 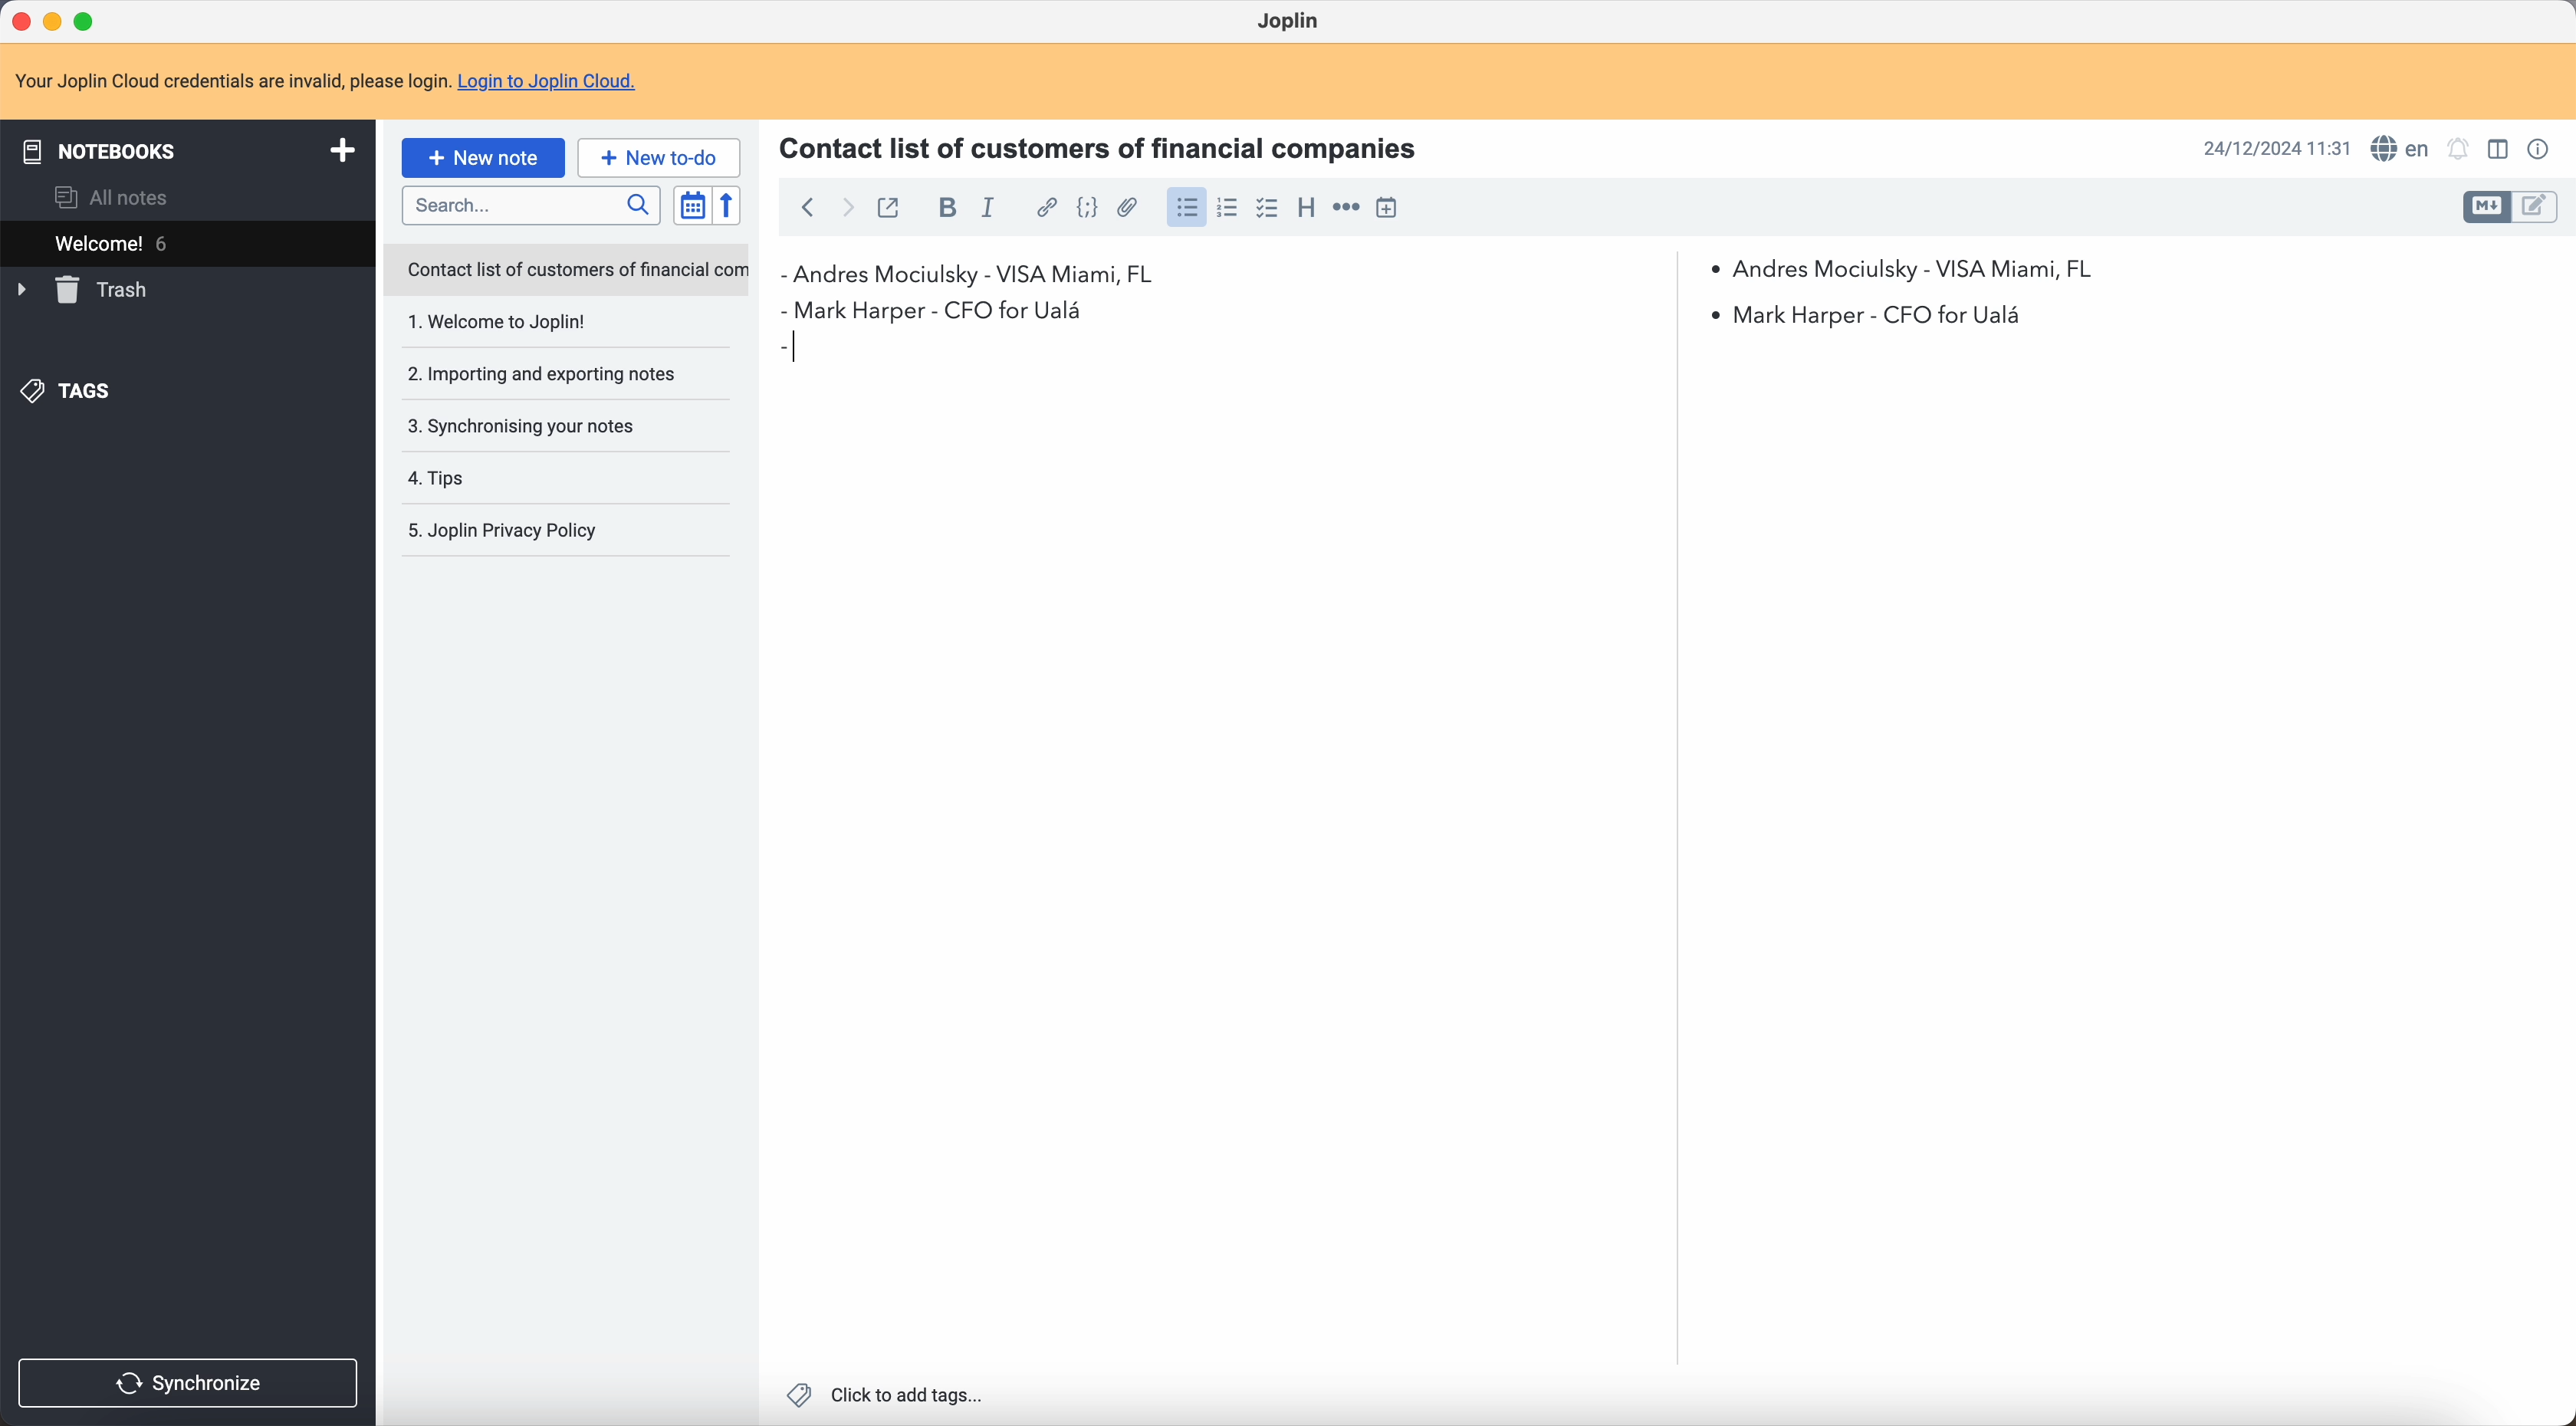 What do you see at coordinates (2459, 149) in the screenshot?
I see `set notifications` at bounding box center [2459, 149].